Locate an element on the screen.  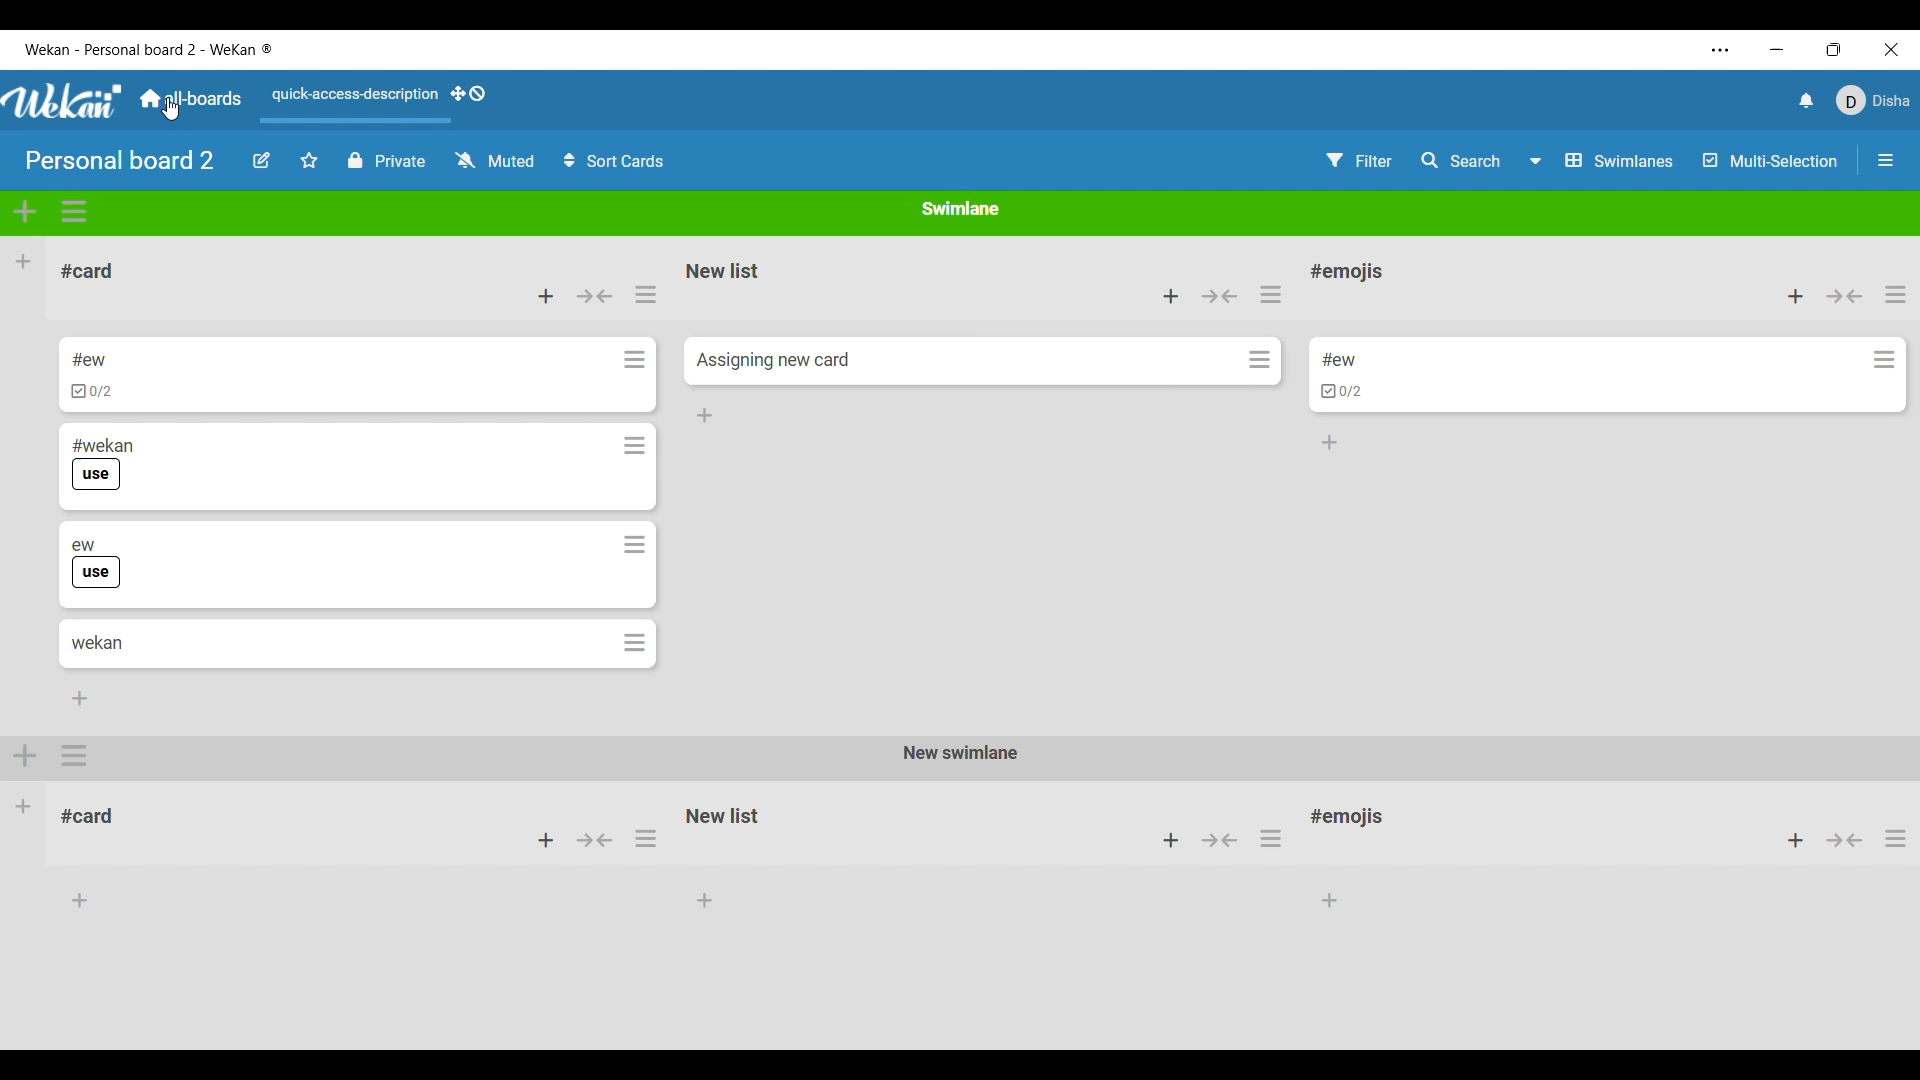
Card name is located at coordinates (91, 360).